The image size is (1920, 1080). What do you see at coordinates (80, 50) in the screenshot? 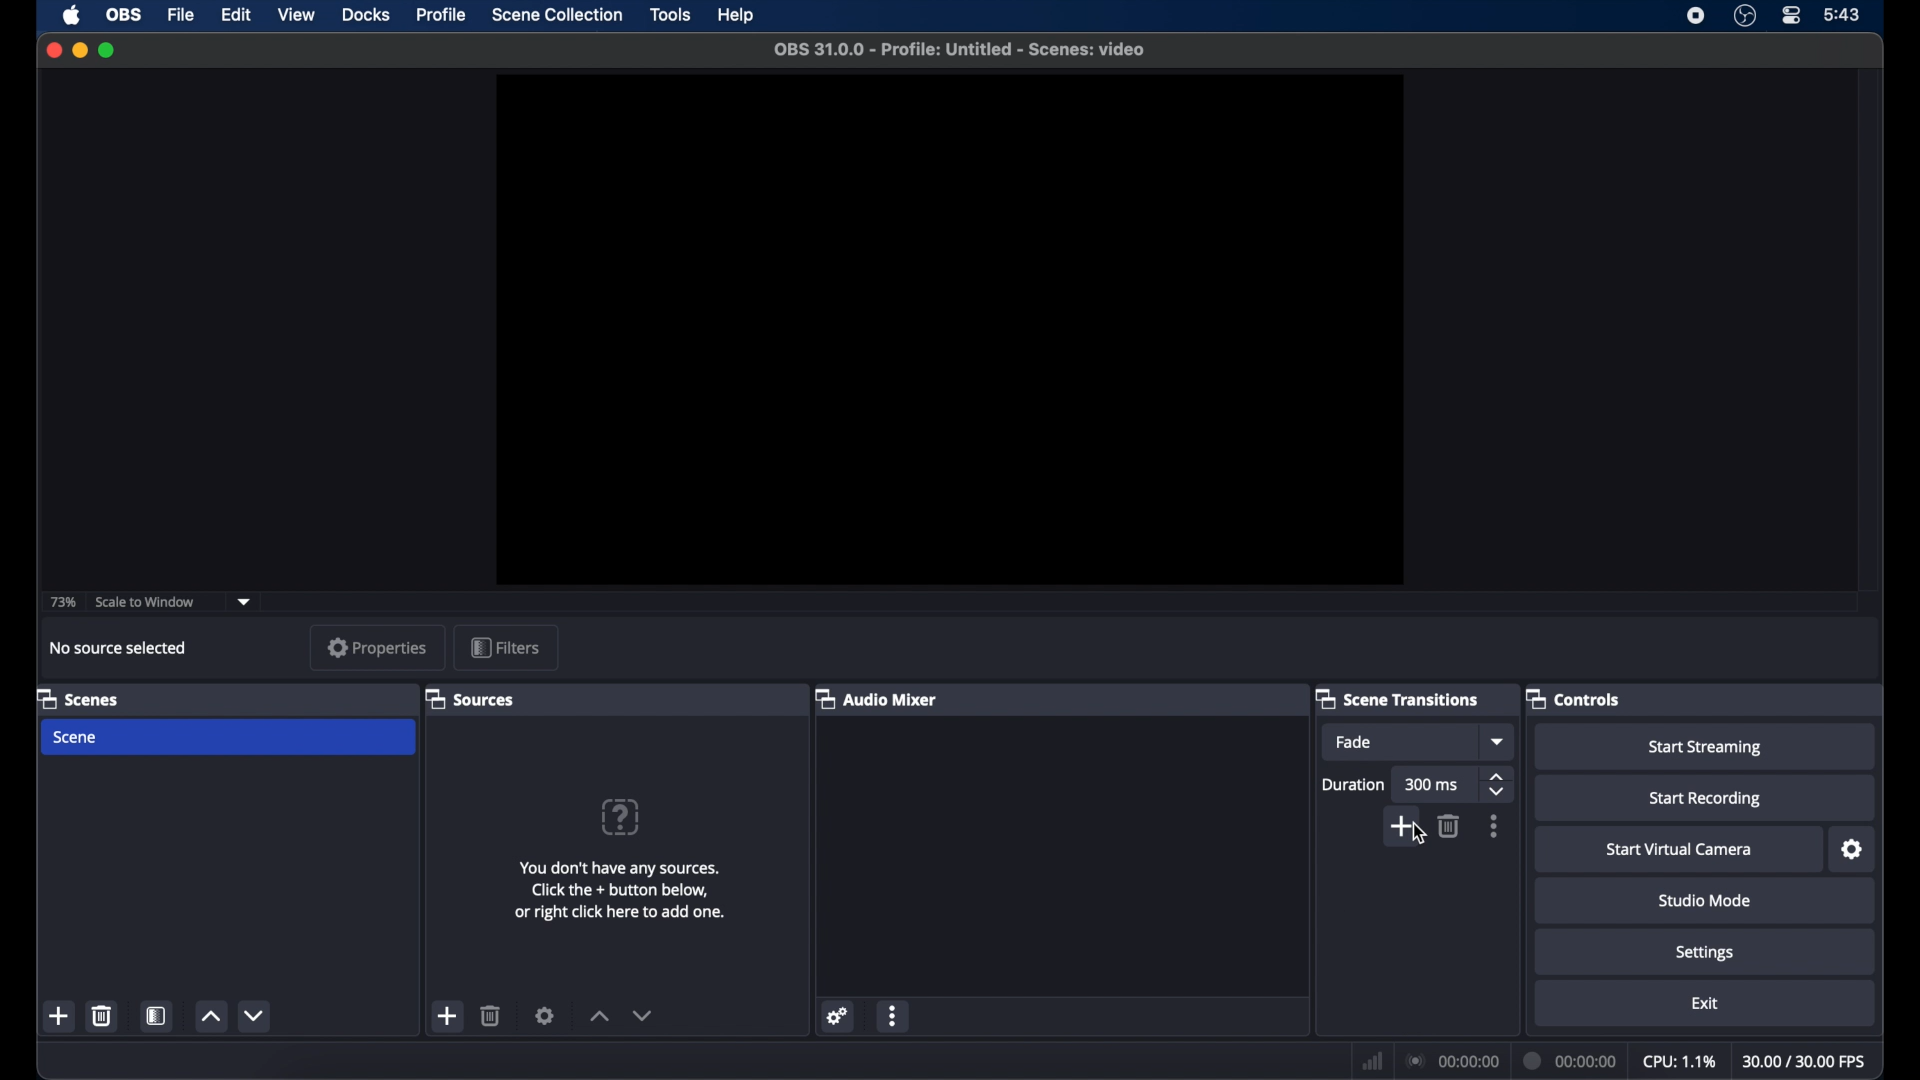
I see `minimize` at bounding box center [80, 50].